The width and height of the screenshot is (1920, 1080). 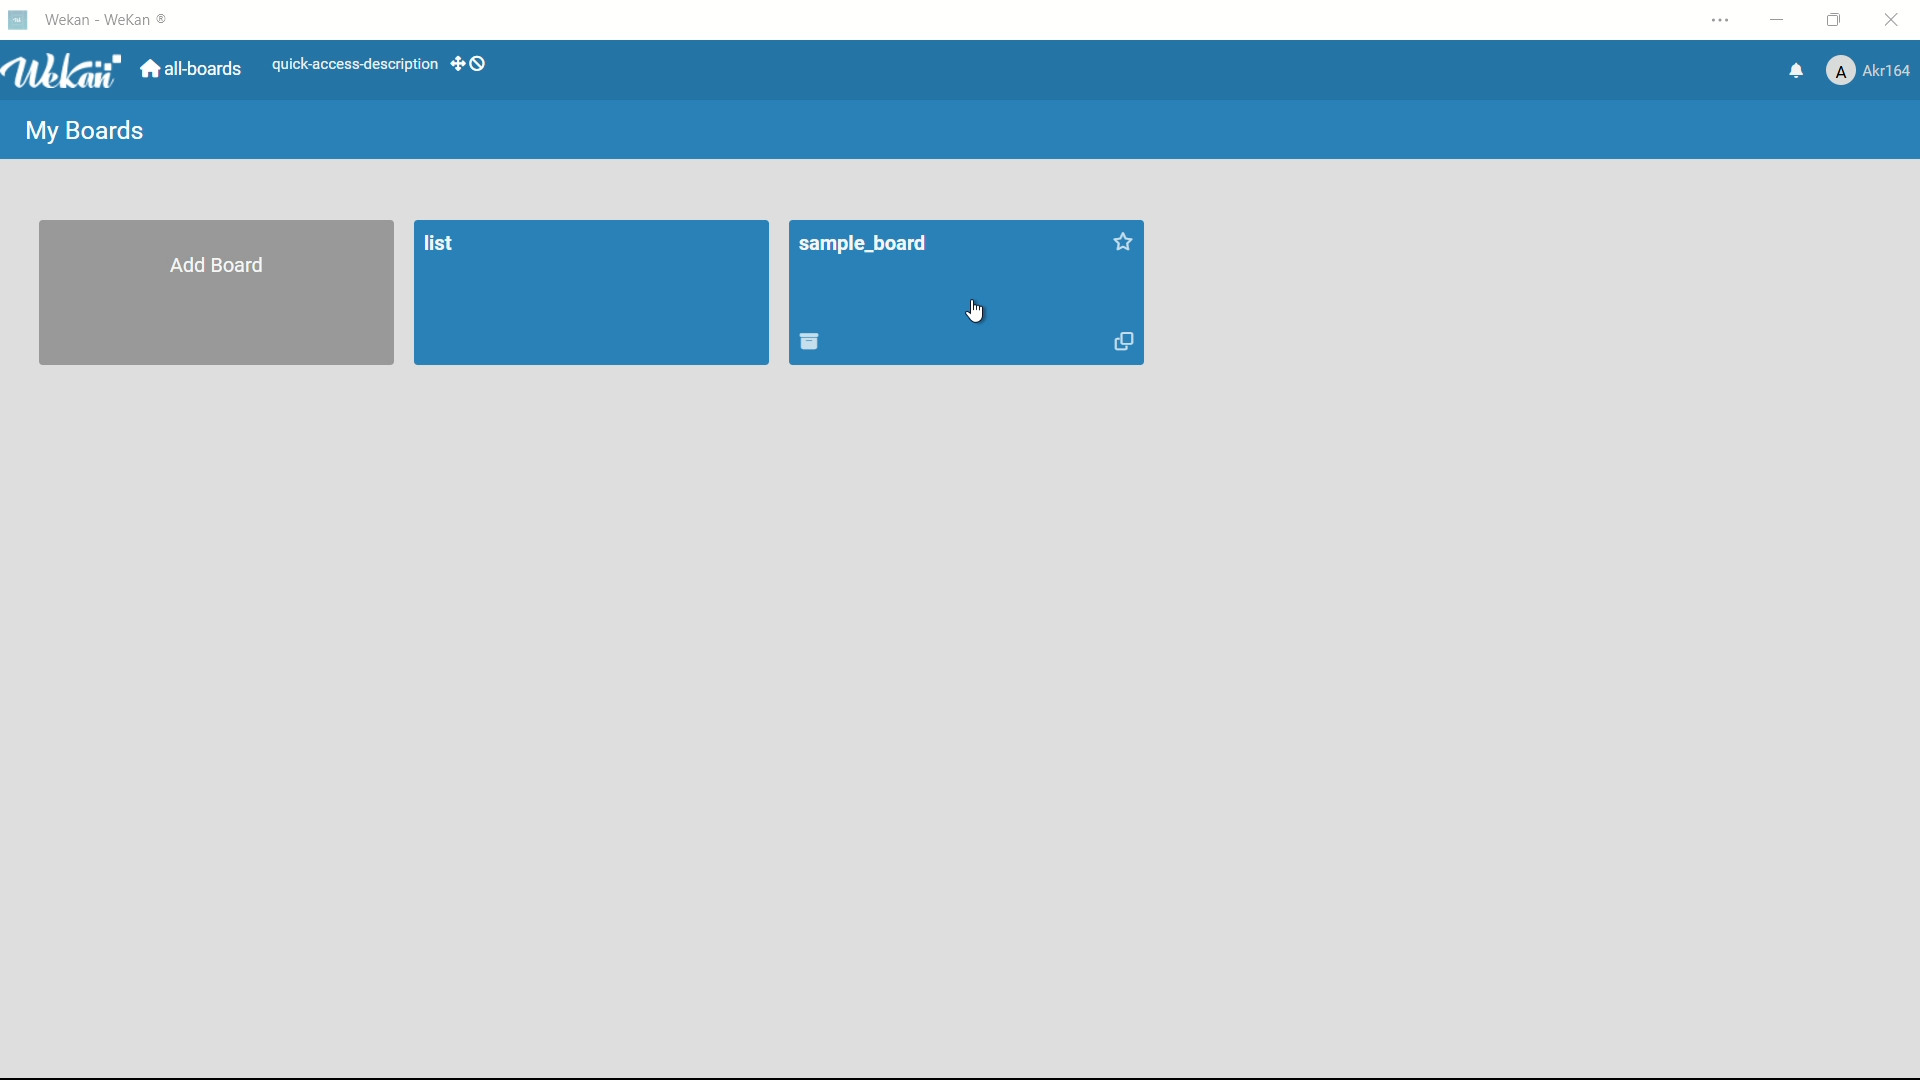 What do you see at coordinates (215, 265) in the screenshot?
I see `add board` at bounding box center [215, 265].